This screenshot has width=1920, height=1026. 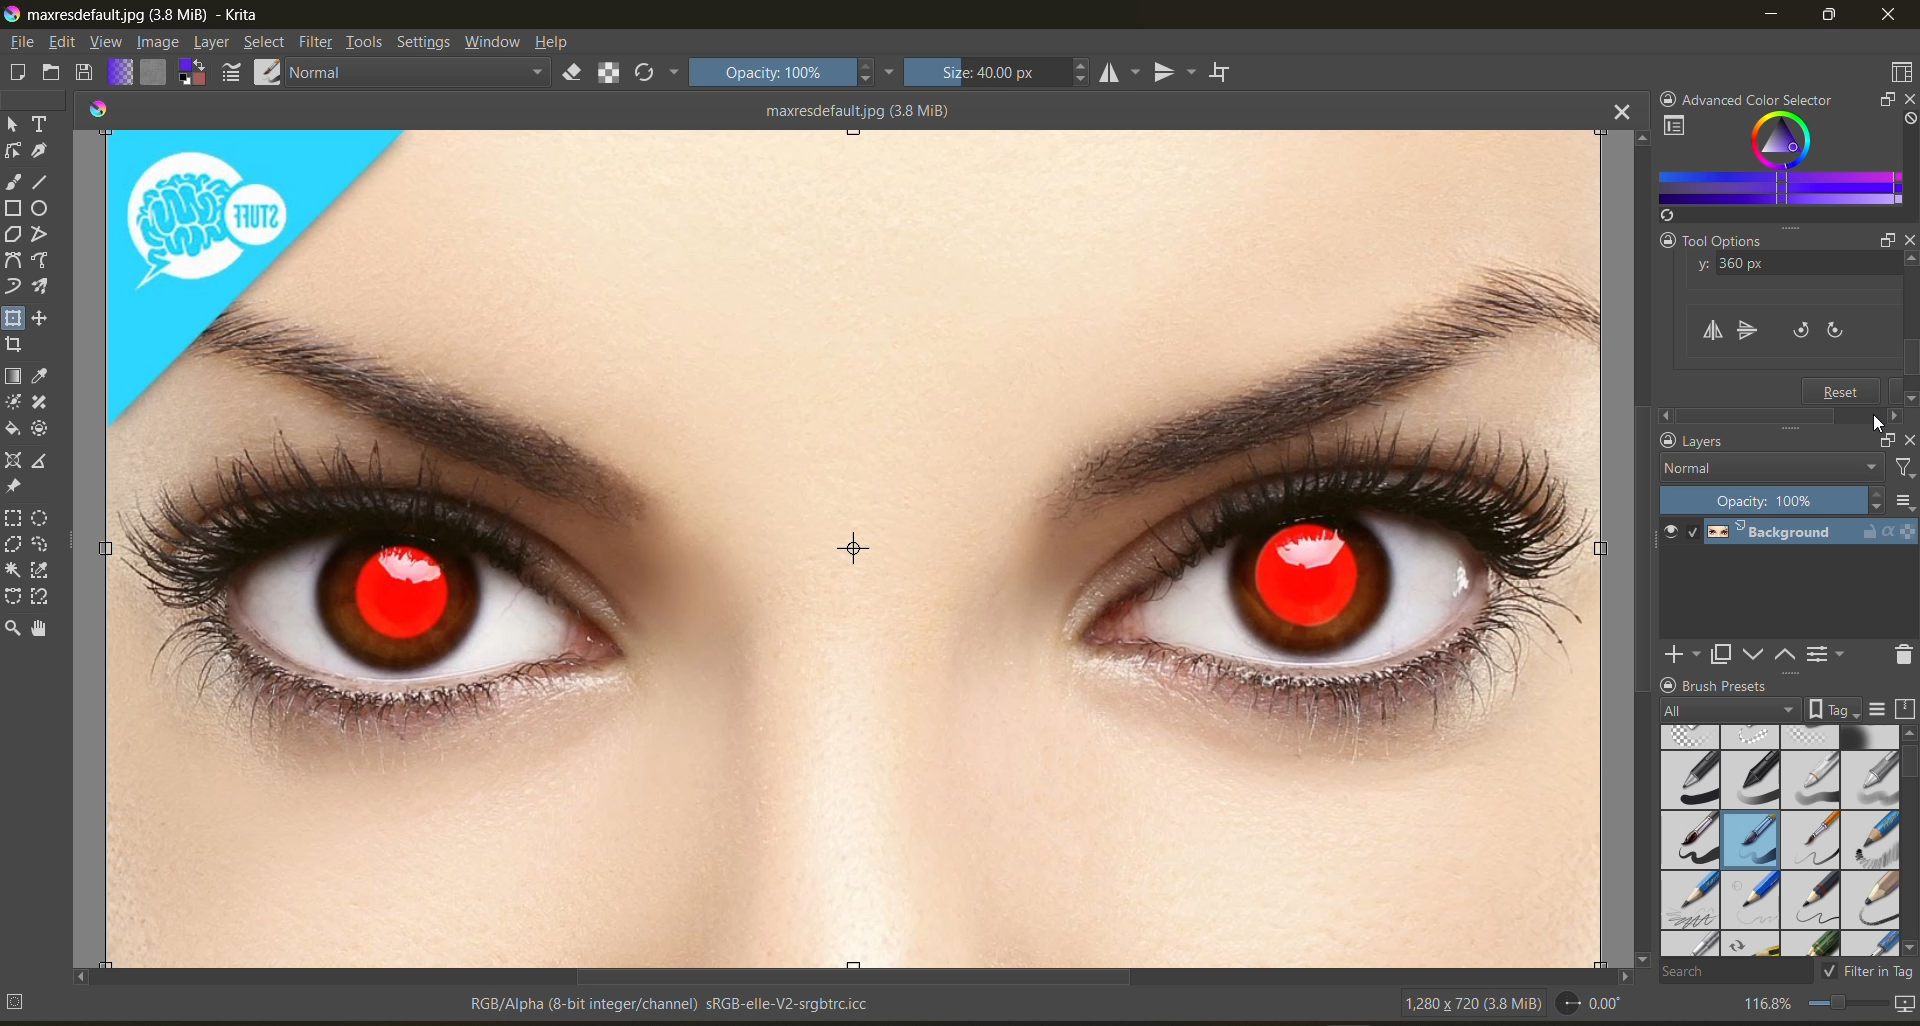 I want to click on display settings, so click(x=1879, y=707).